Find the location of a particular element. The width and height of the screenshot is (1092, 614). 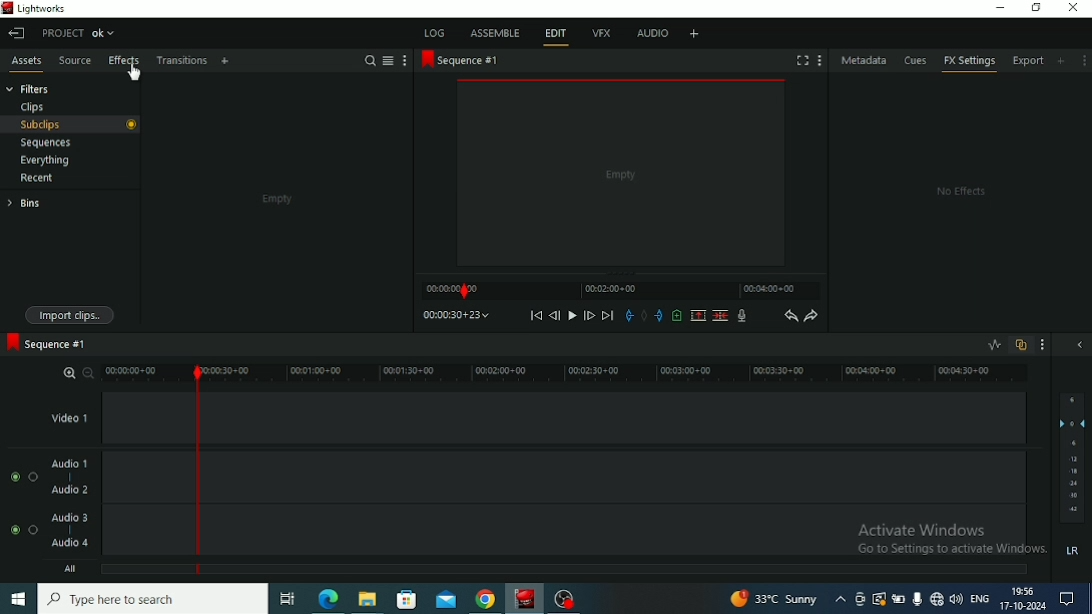

language is located at coordinates (980, 598).